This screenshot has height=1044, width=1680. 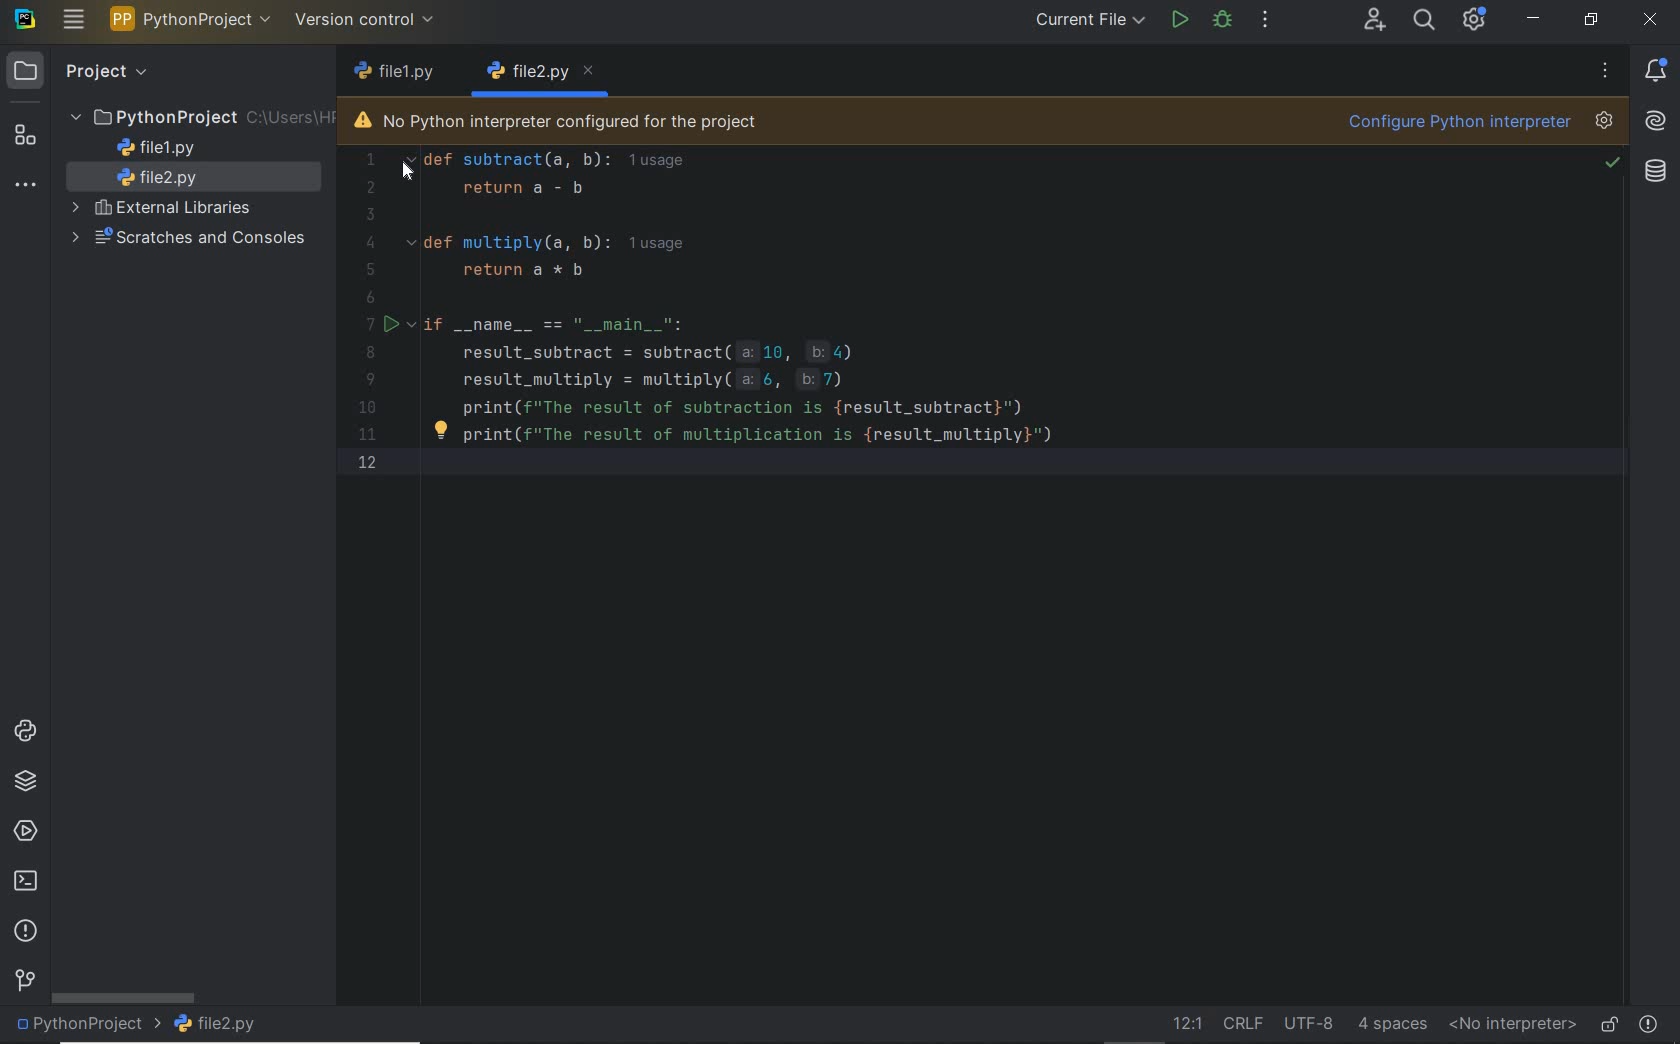 What do you see at coordinates (193, 19) in the screenshot?
I see `project name` at bounding box center [193, 19].